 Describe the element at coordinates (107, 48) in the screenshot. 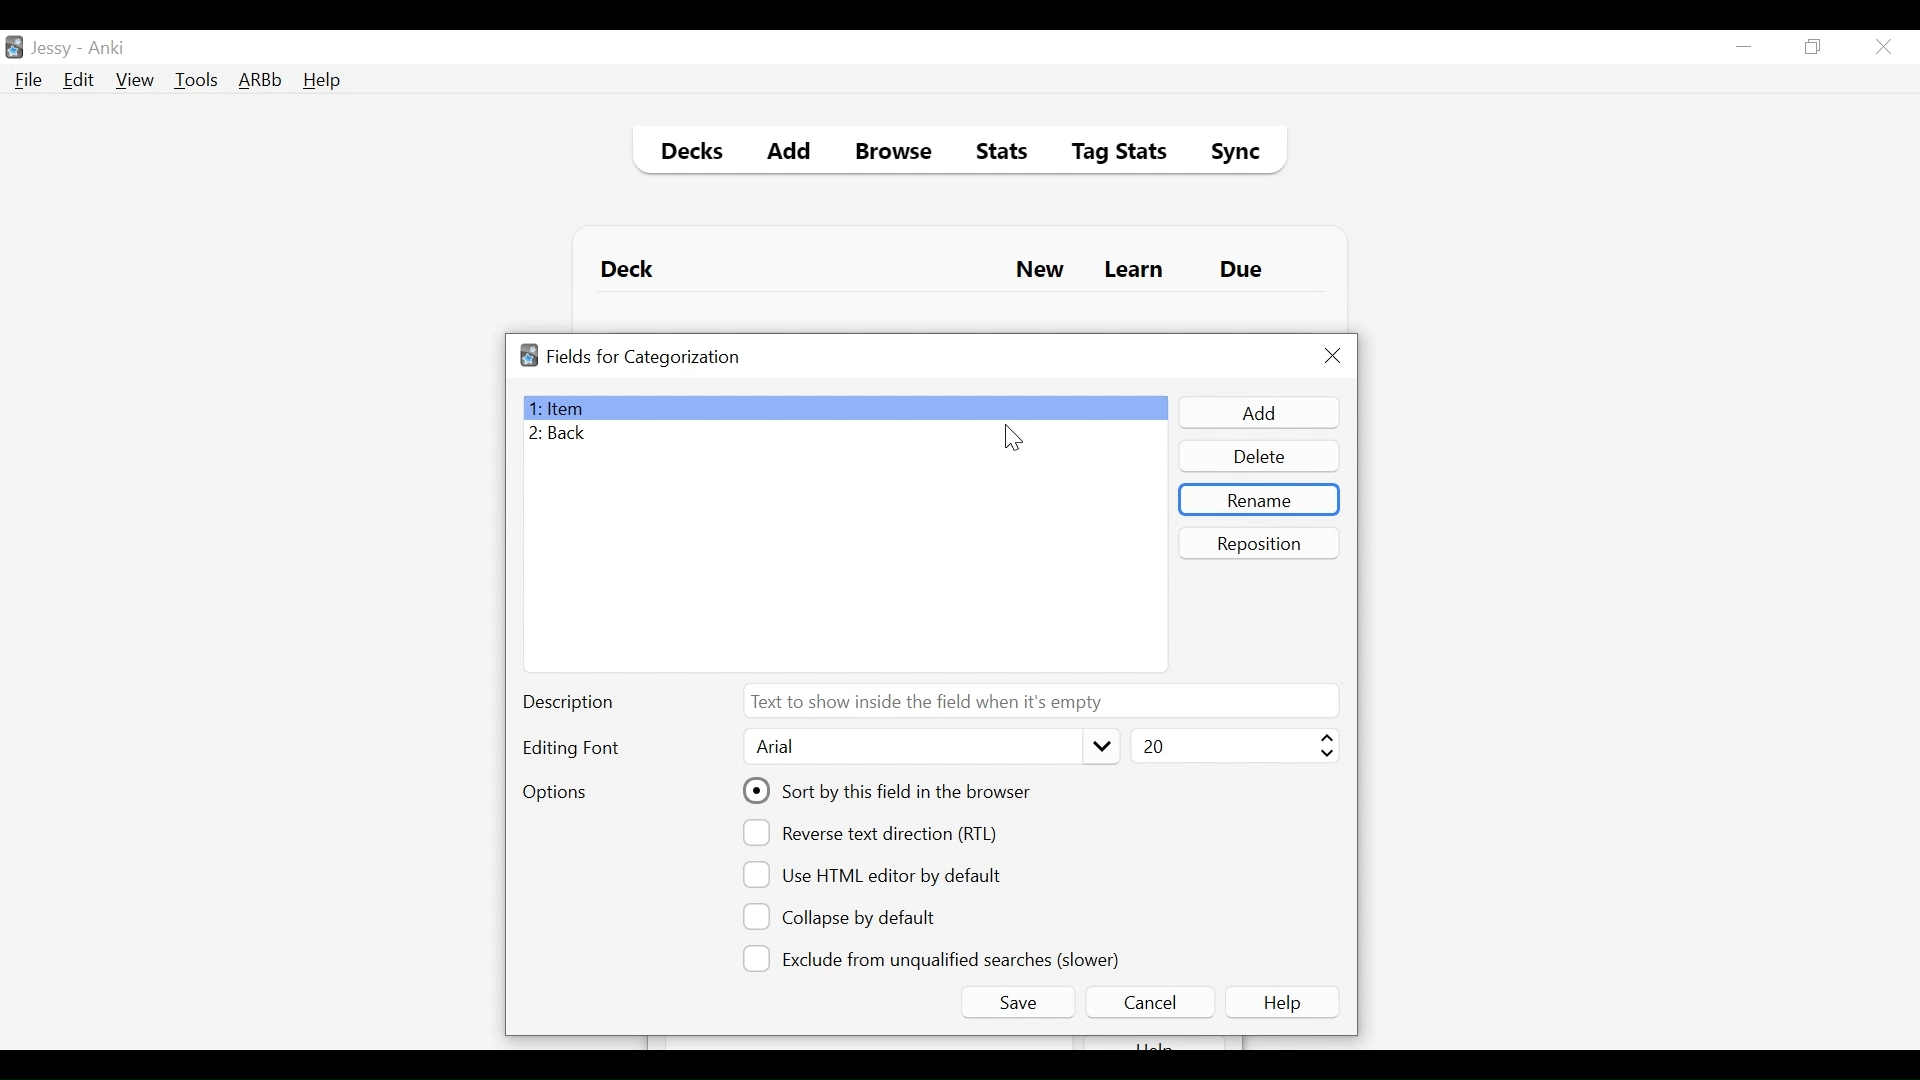

I see `Anki` at that location.